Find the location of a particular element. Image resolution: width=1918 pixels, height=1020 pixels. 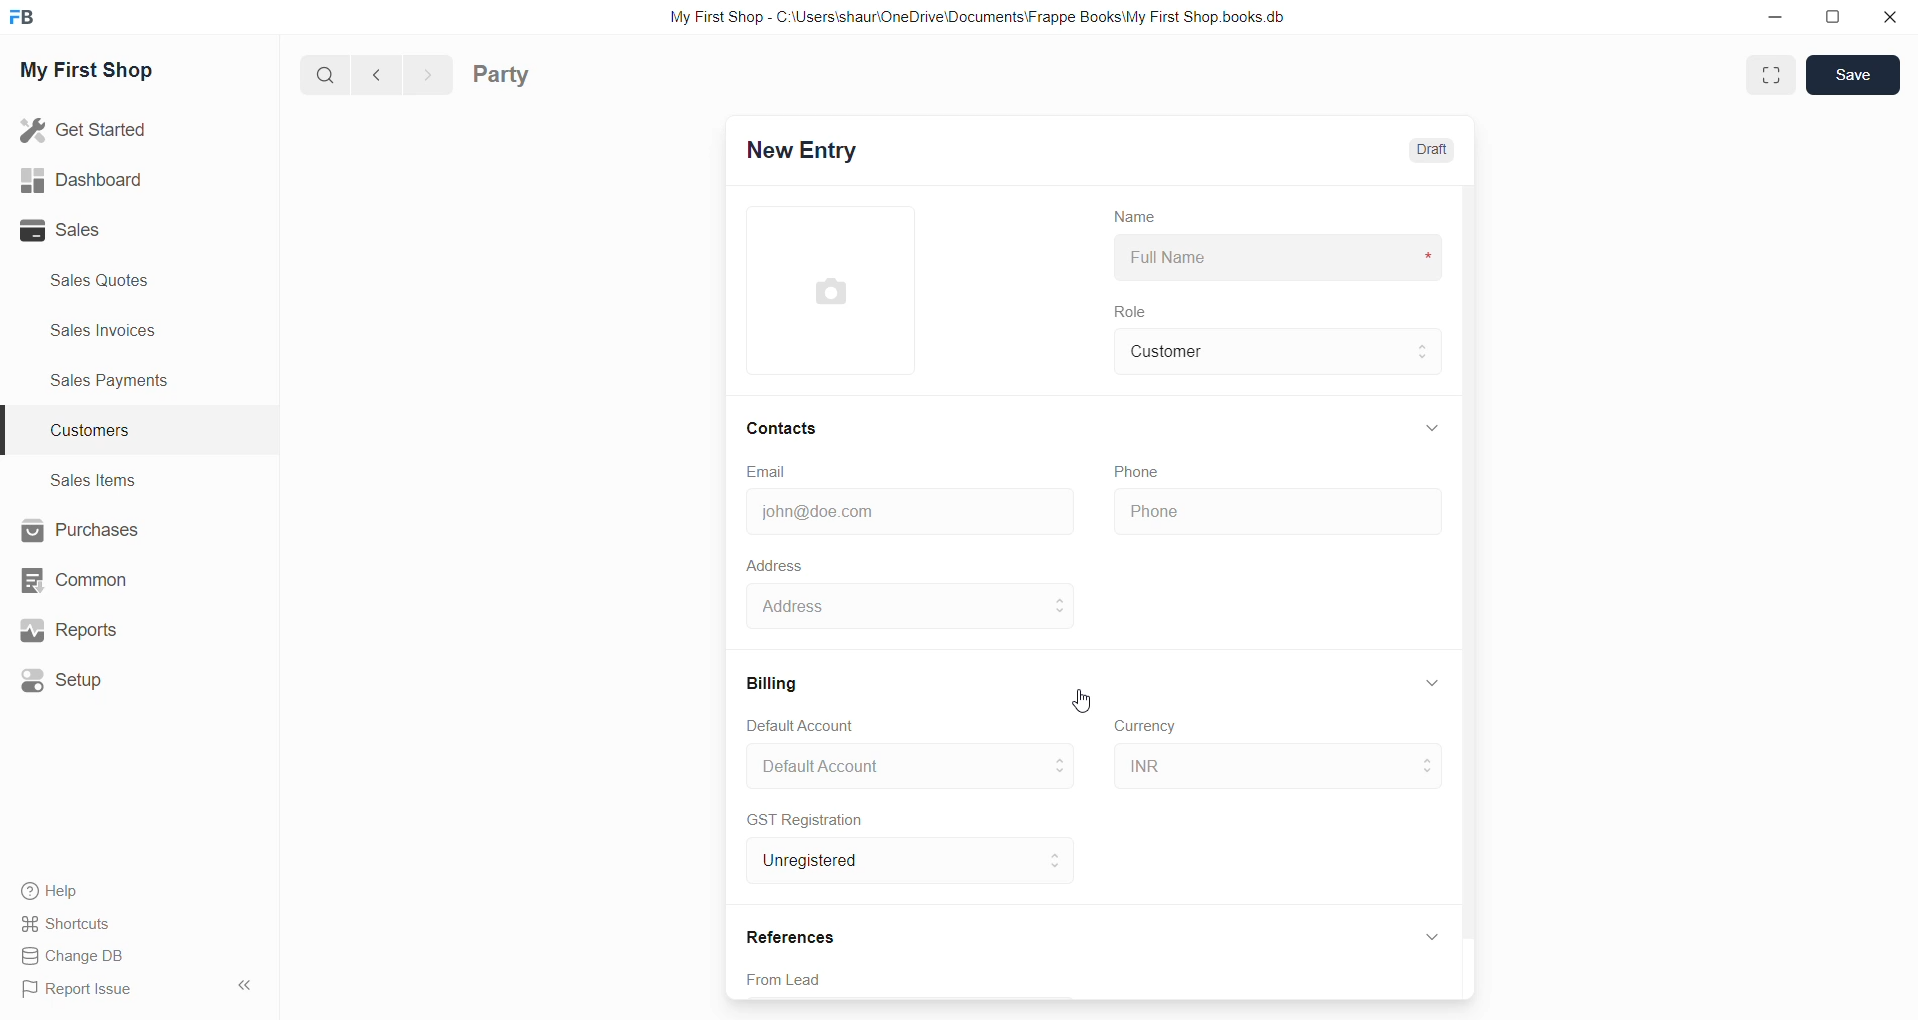

hide billings is located at coordinates (1431, 683).